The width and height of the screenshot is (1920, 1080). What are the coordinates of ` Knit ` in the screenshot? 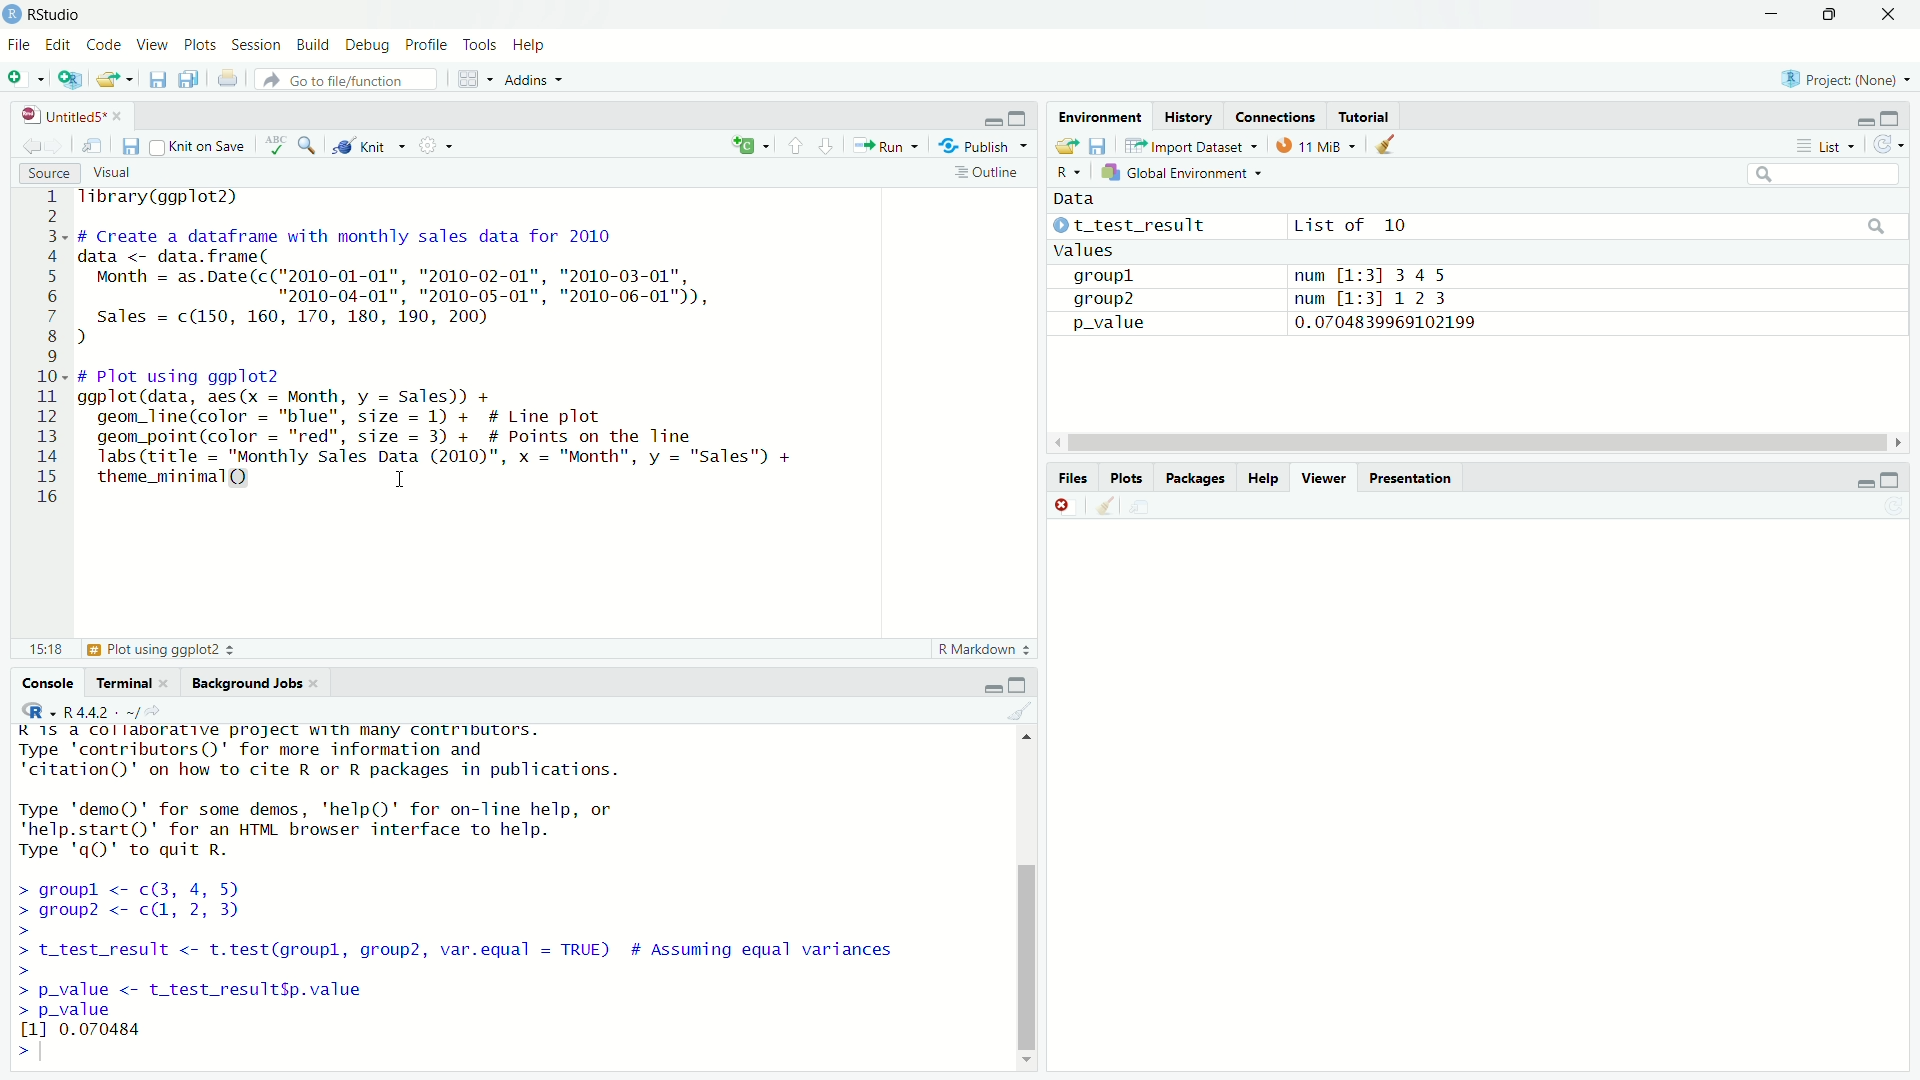 It's located at (371, 145).